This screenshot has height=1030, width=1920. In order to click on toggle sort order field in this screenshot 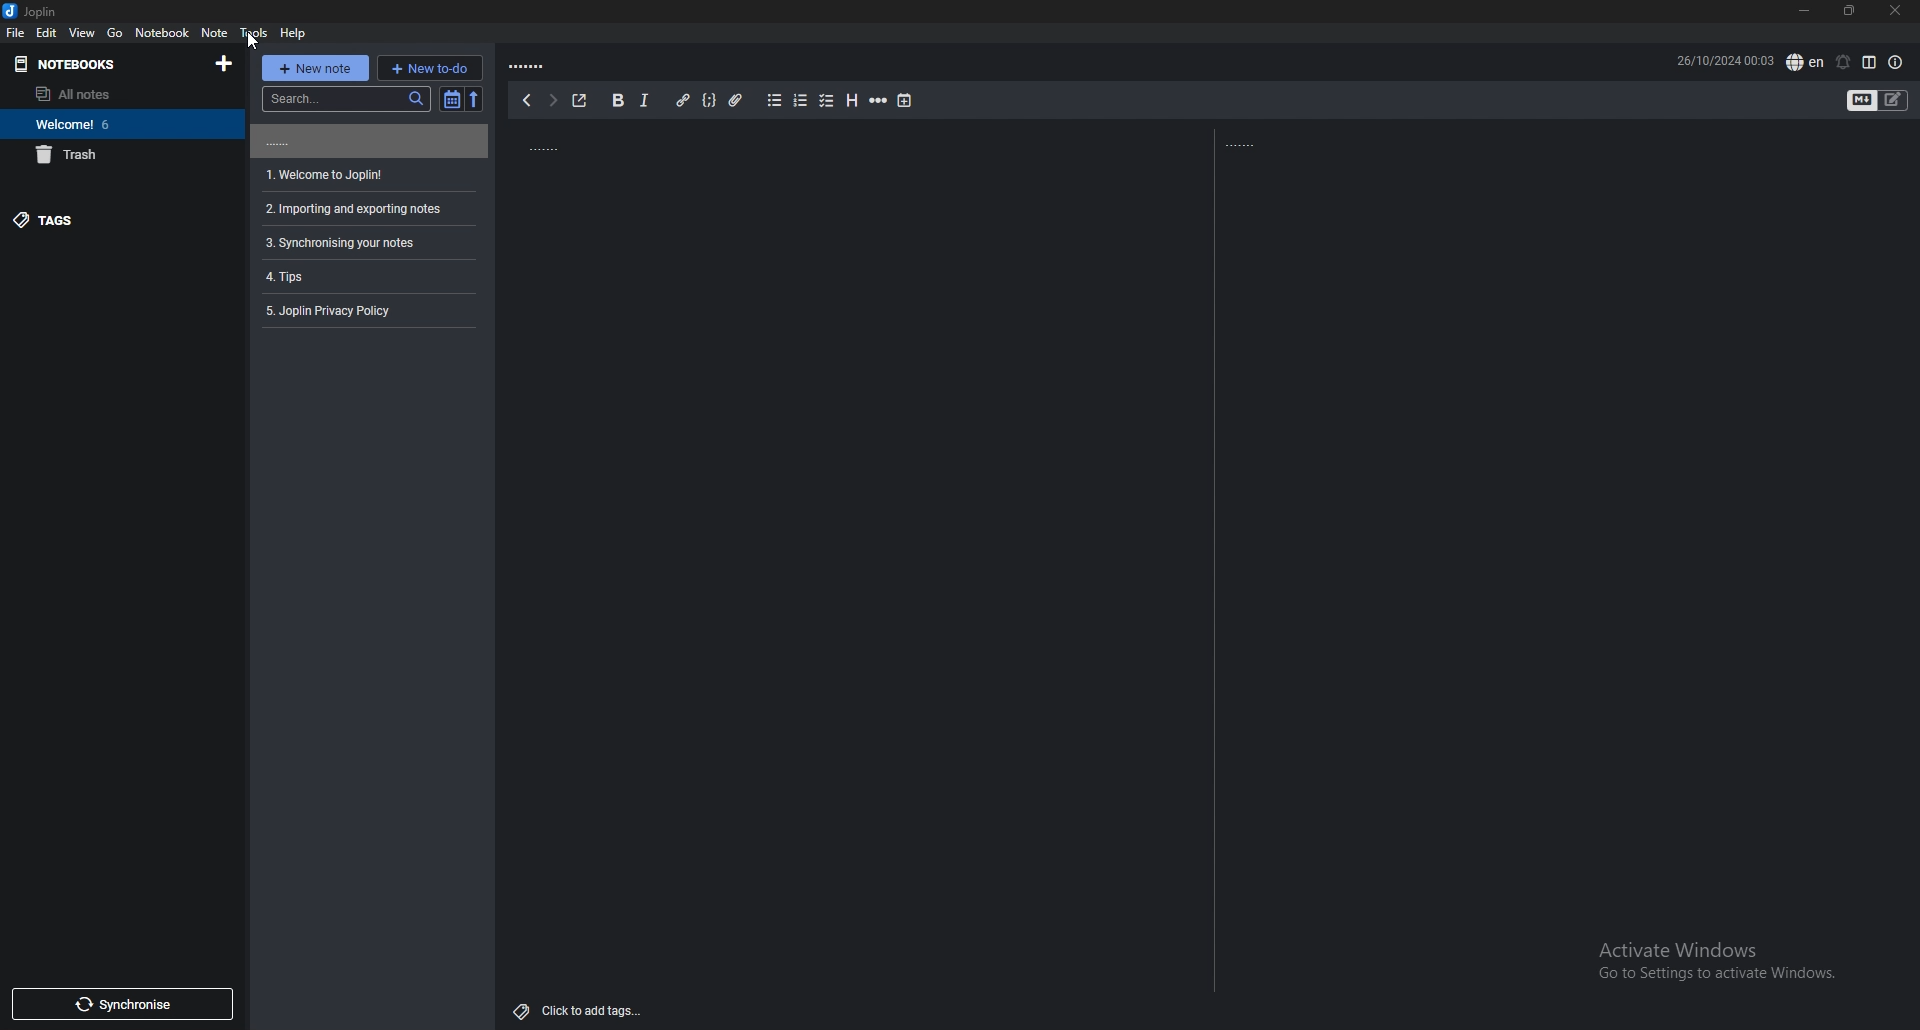, I will do `click(452, 98)`.